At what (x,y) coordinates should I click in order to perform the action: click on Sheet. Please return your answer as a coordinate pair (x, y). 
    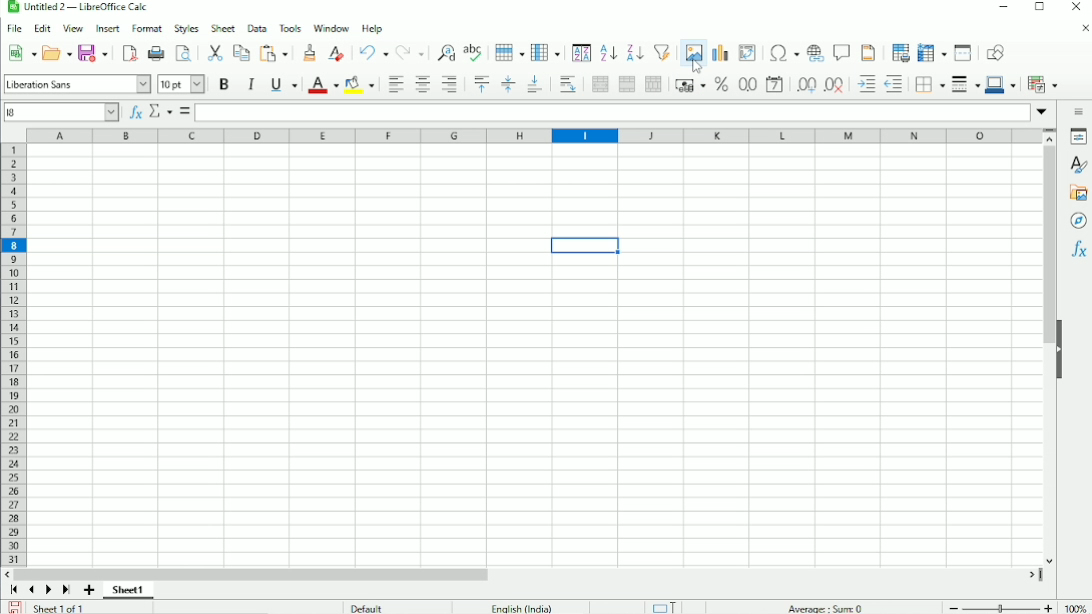
    Looking at the image, I should click on (222, 28).